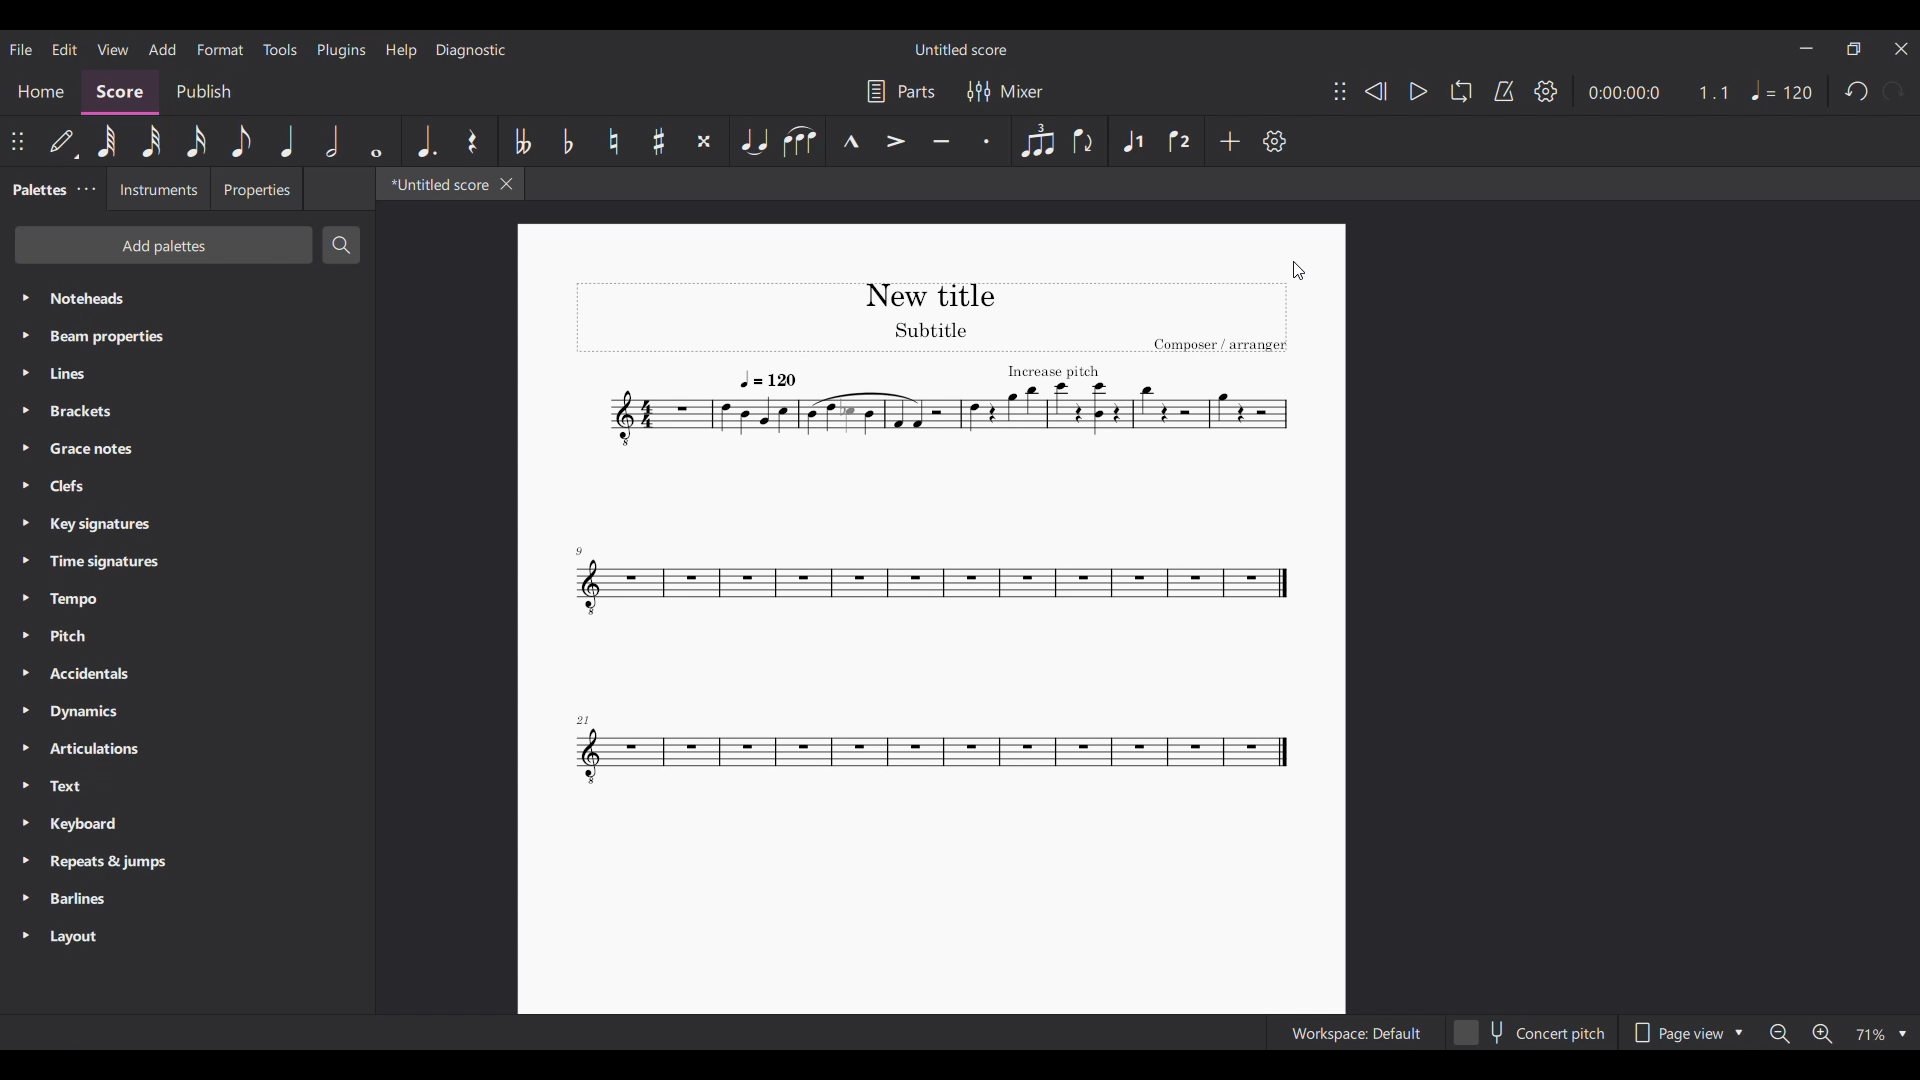 Image resolution: width=1920 pixels, height=1080 pixels. I want to click on Voice 1, so click(1134, 142).